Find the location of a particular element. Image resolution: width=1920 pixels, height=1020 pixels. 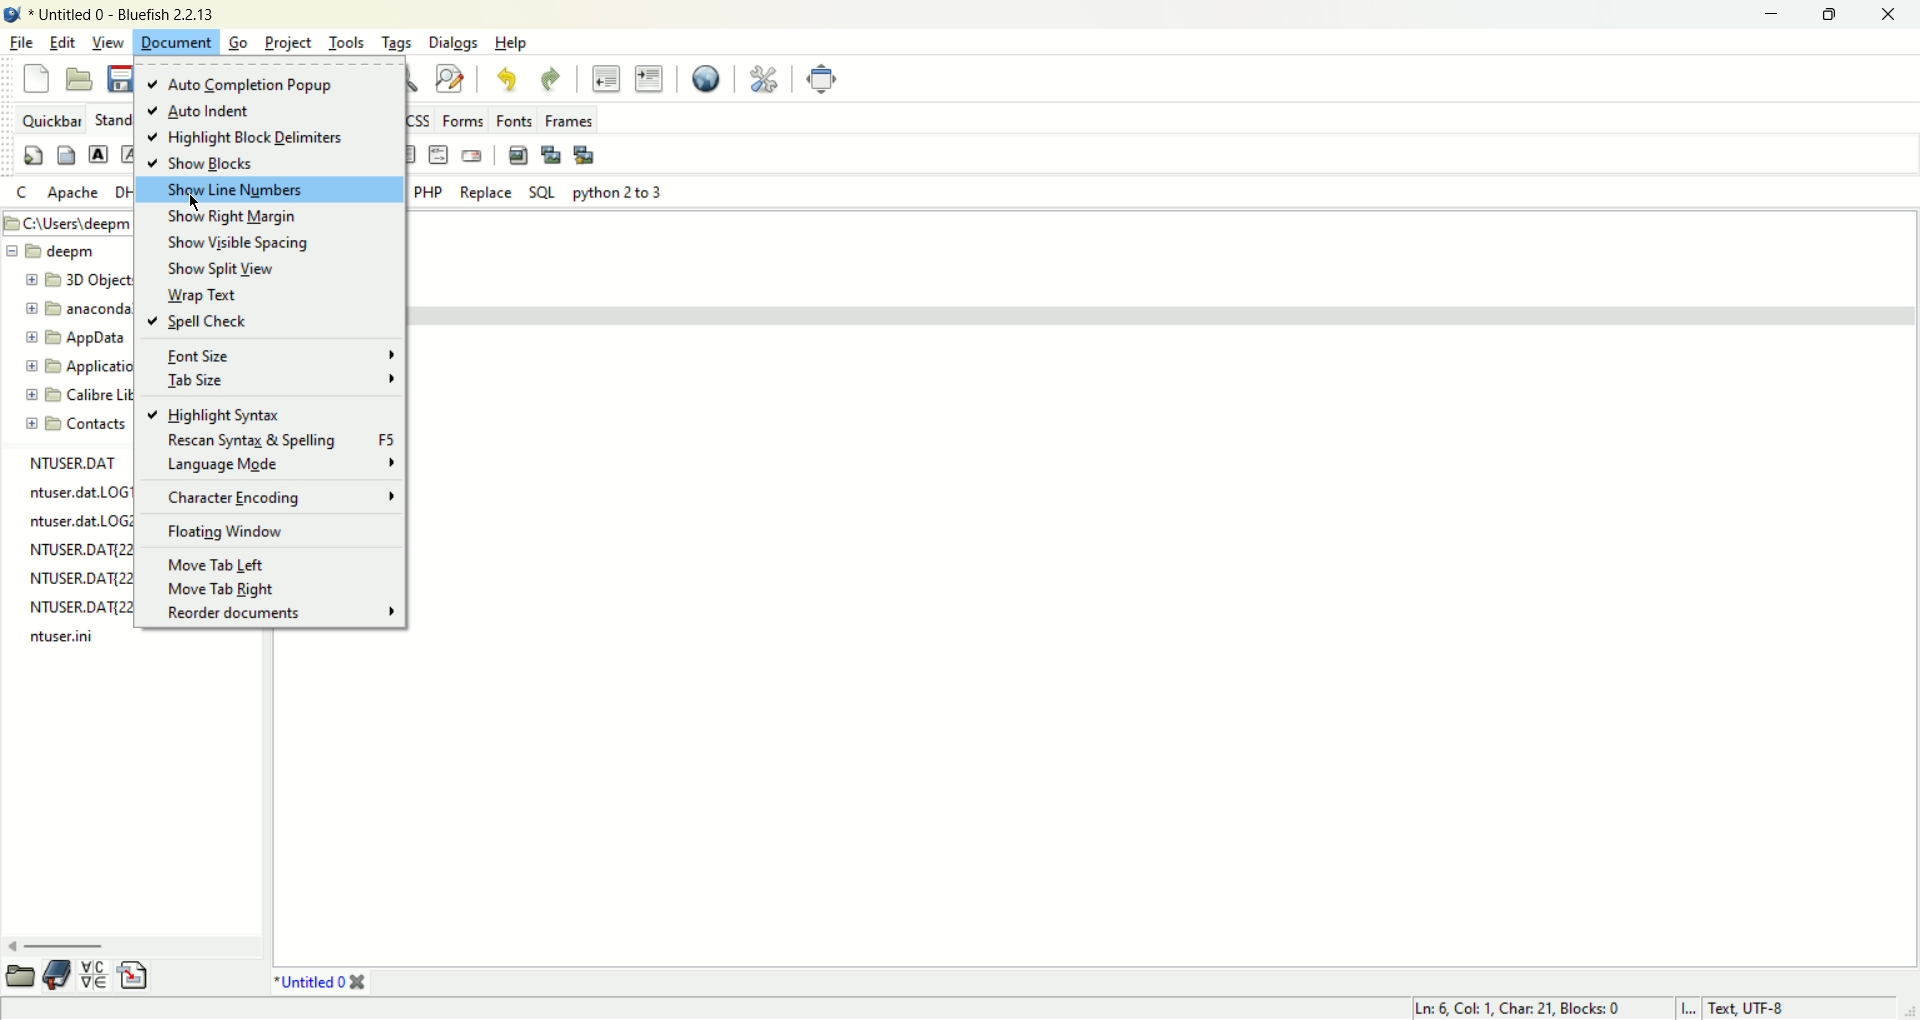

apache is located at coordinates (78, 193).